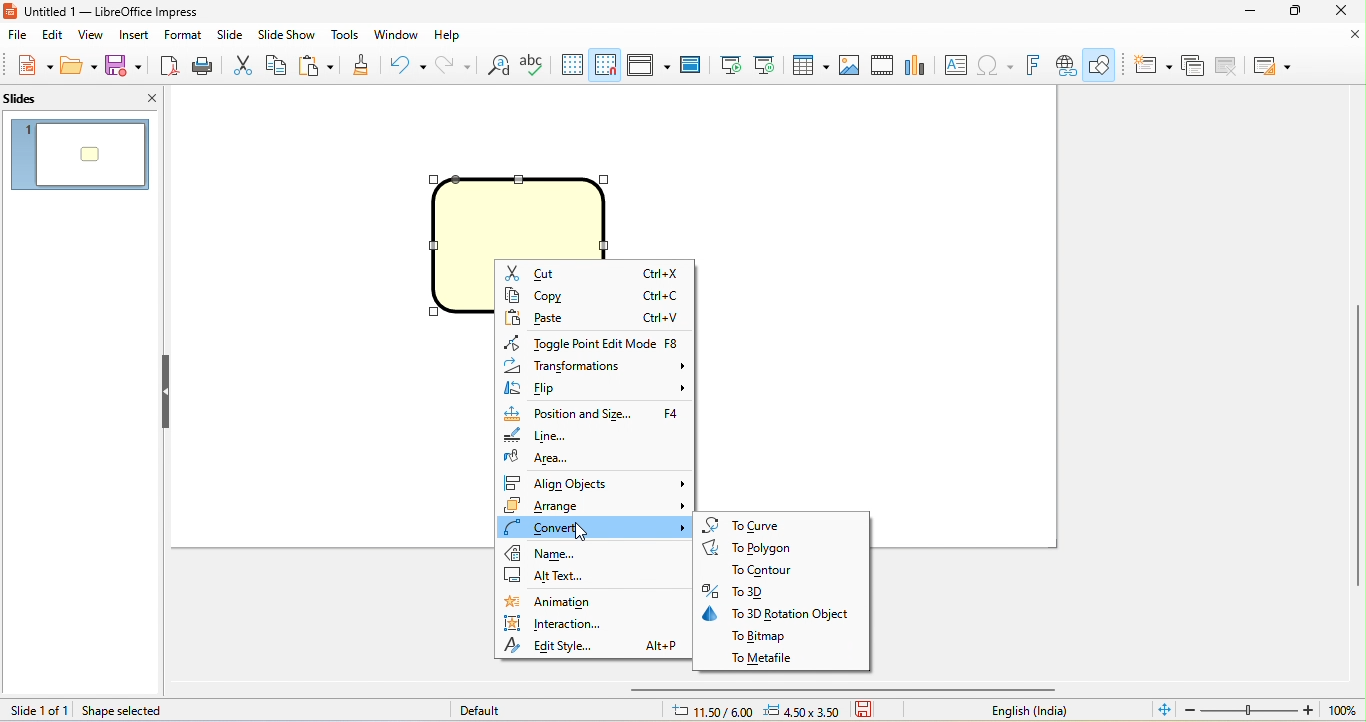 This screenshot has width=1366, height=722. What do you see at coordinates (97, 34) in the screenshot?
I see `view` at bounding box center [97, 34].